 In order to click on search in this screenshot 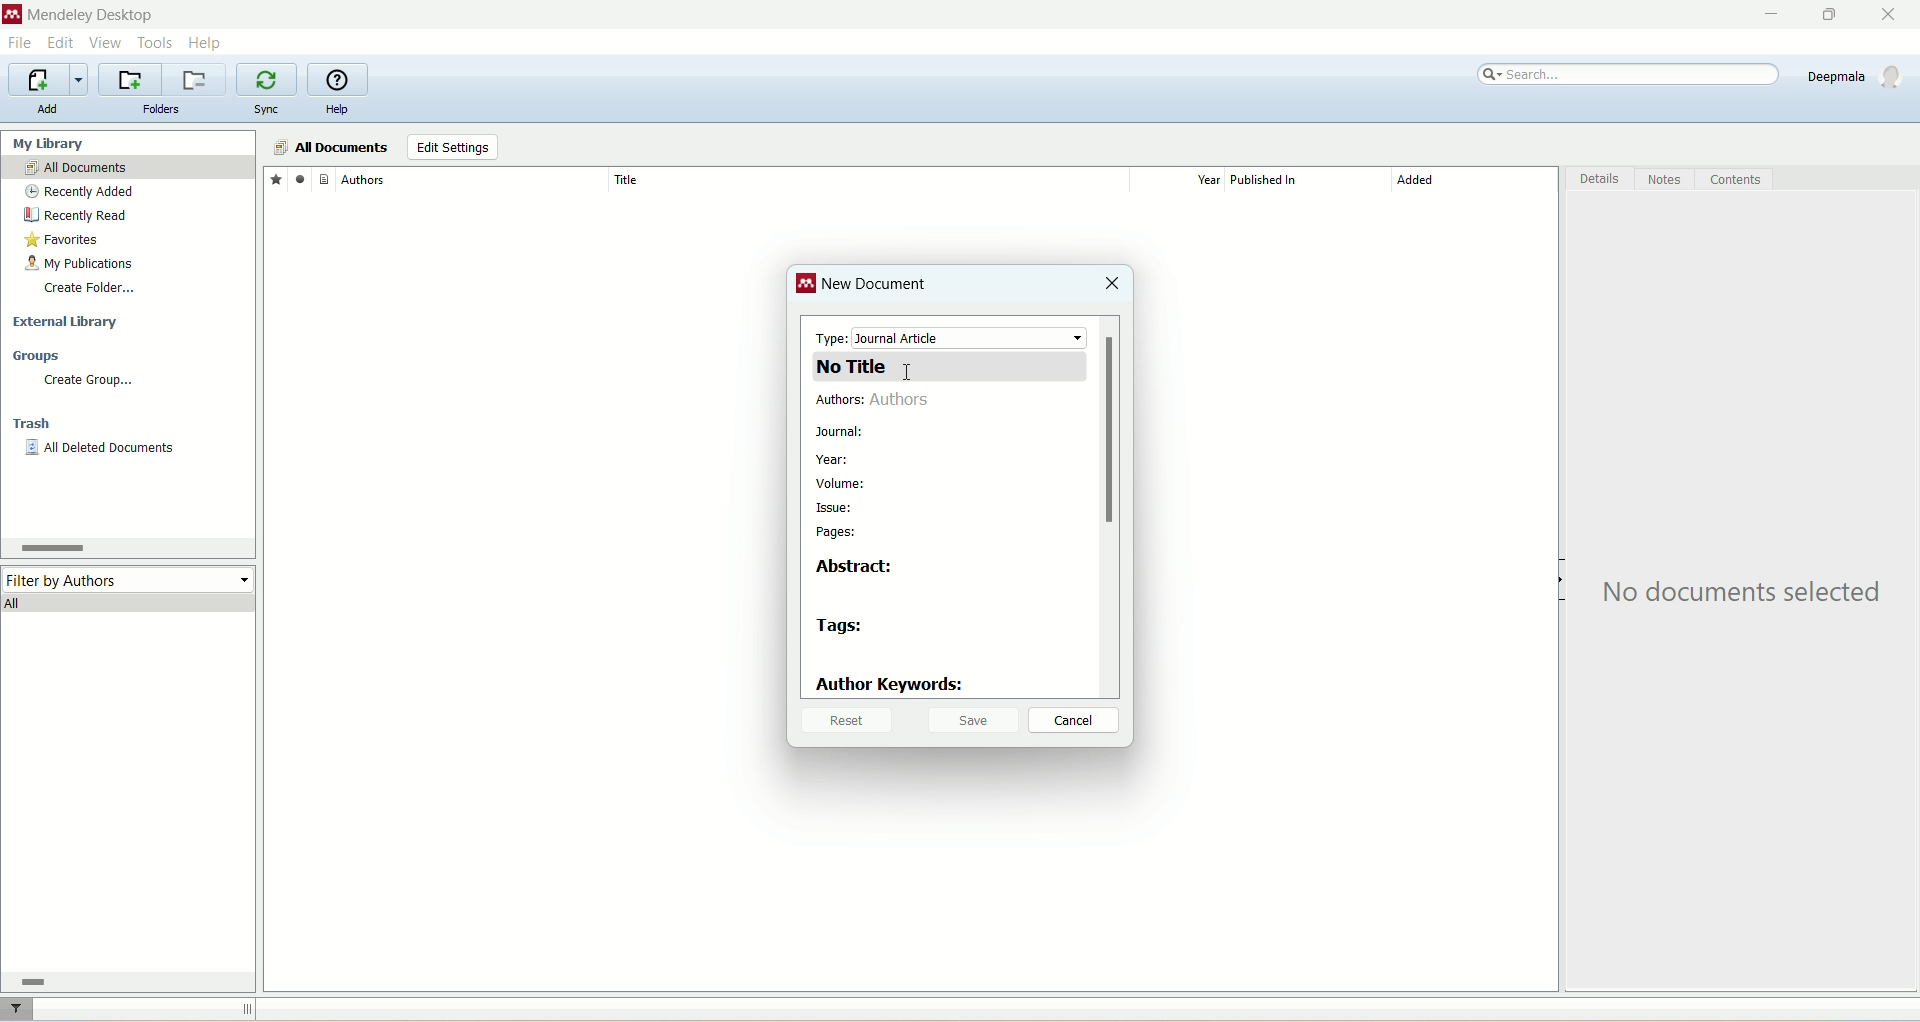, I will do `click(1630, 75)`.